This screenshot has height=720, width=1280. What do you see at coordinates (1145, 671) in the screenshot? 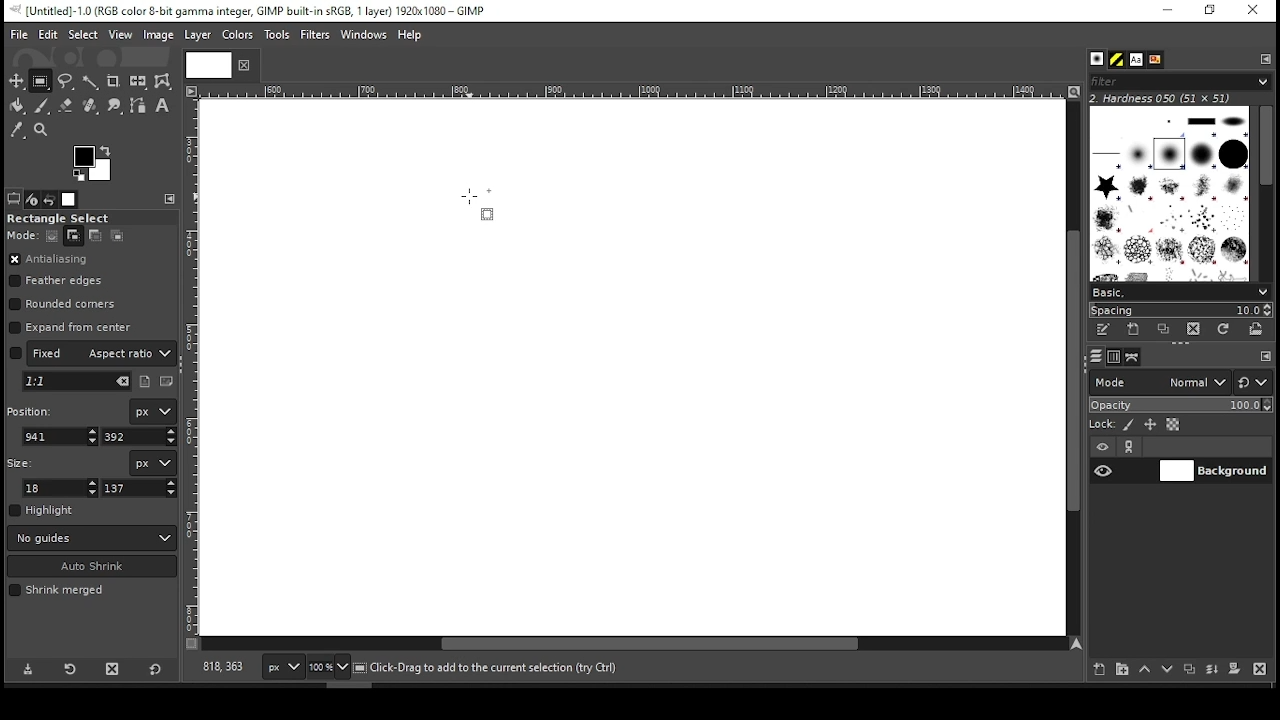
I see `move layer one step up` at bounding box center [1145, 671].